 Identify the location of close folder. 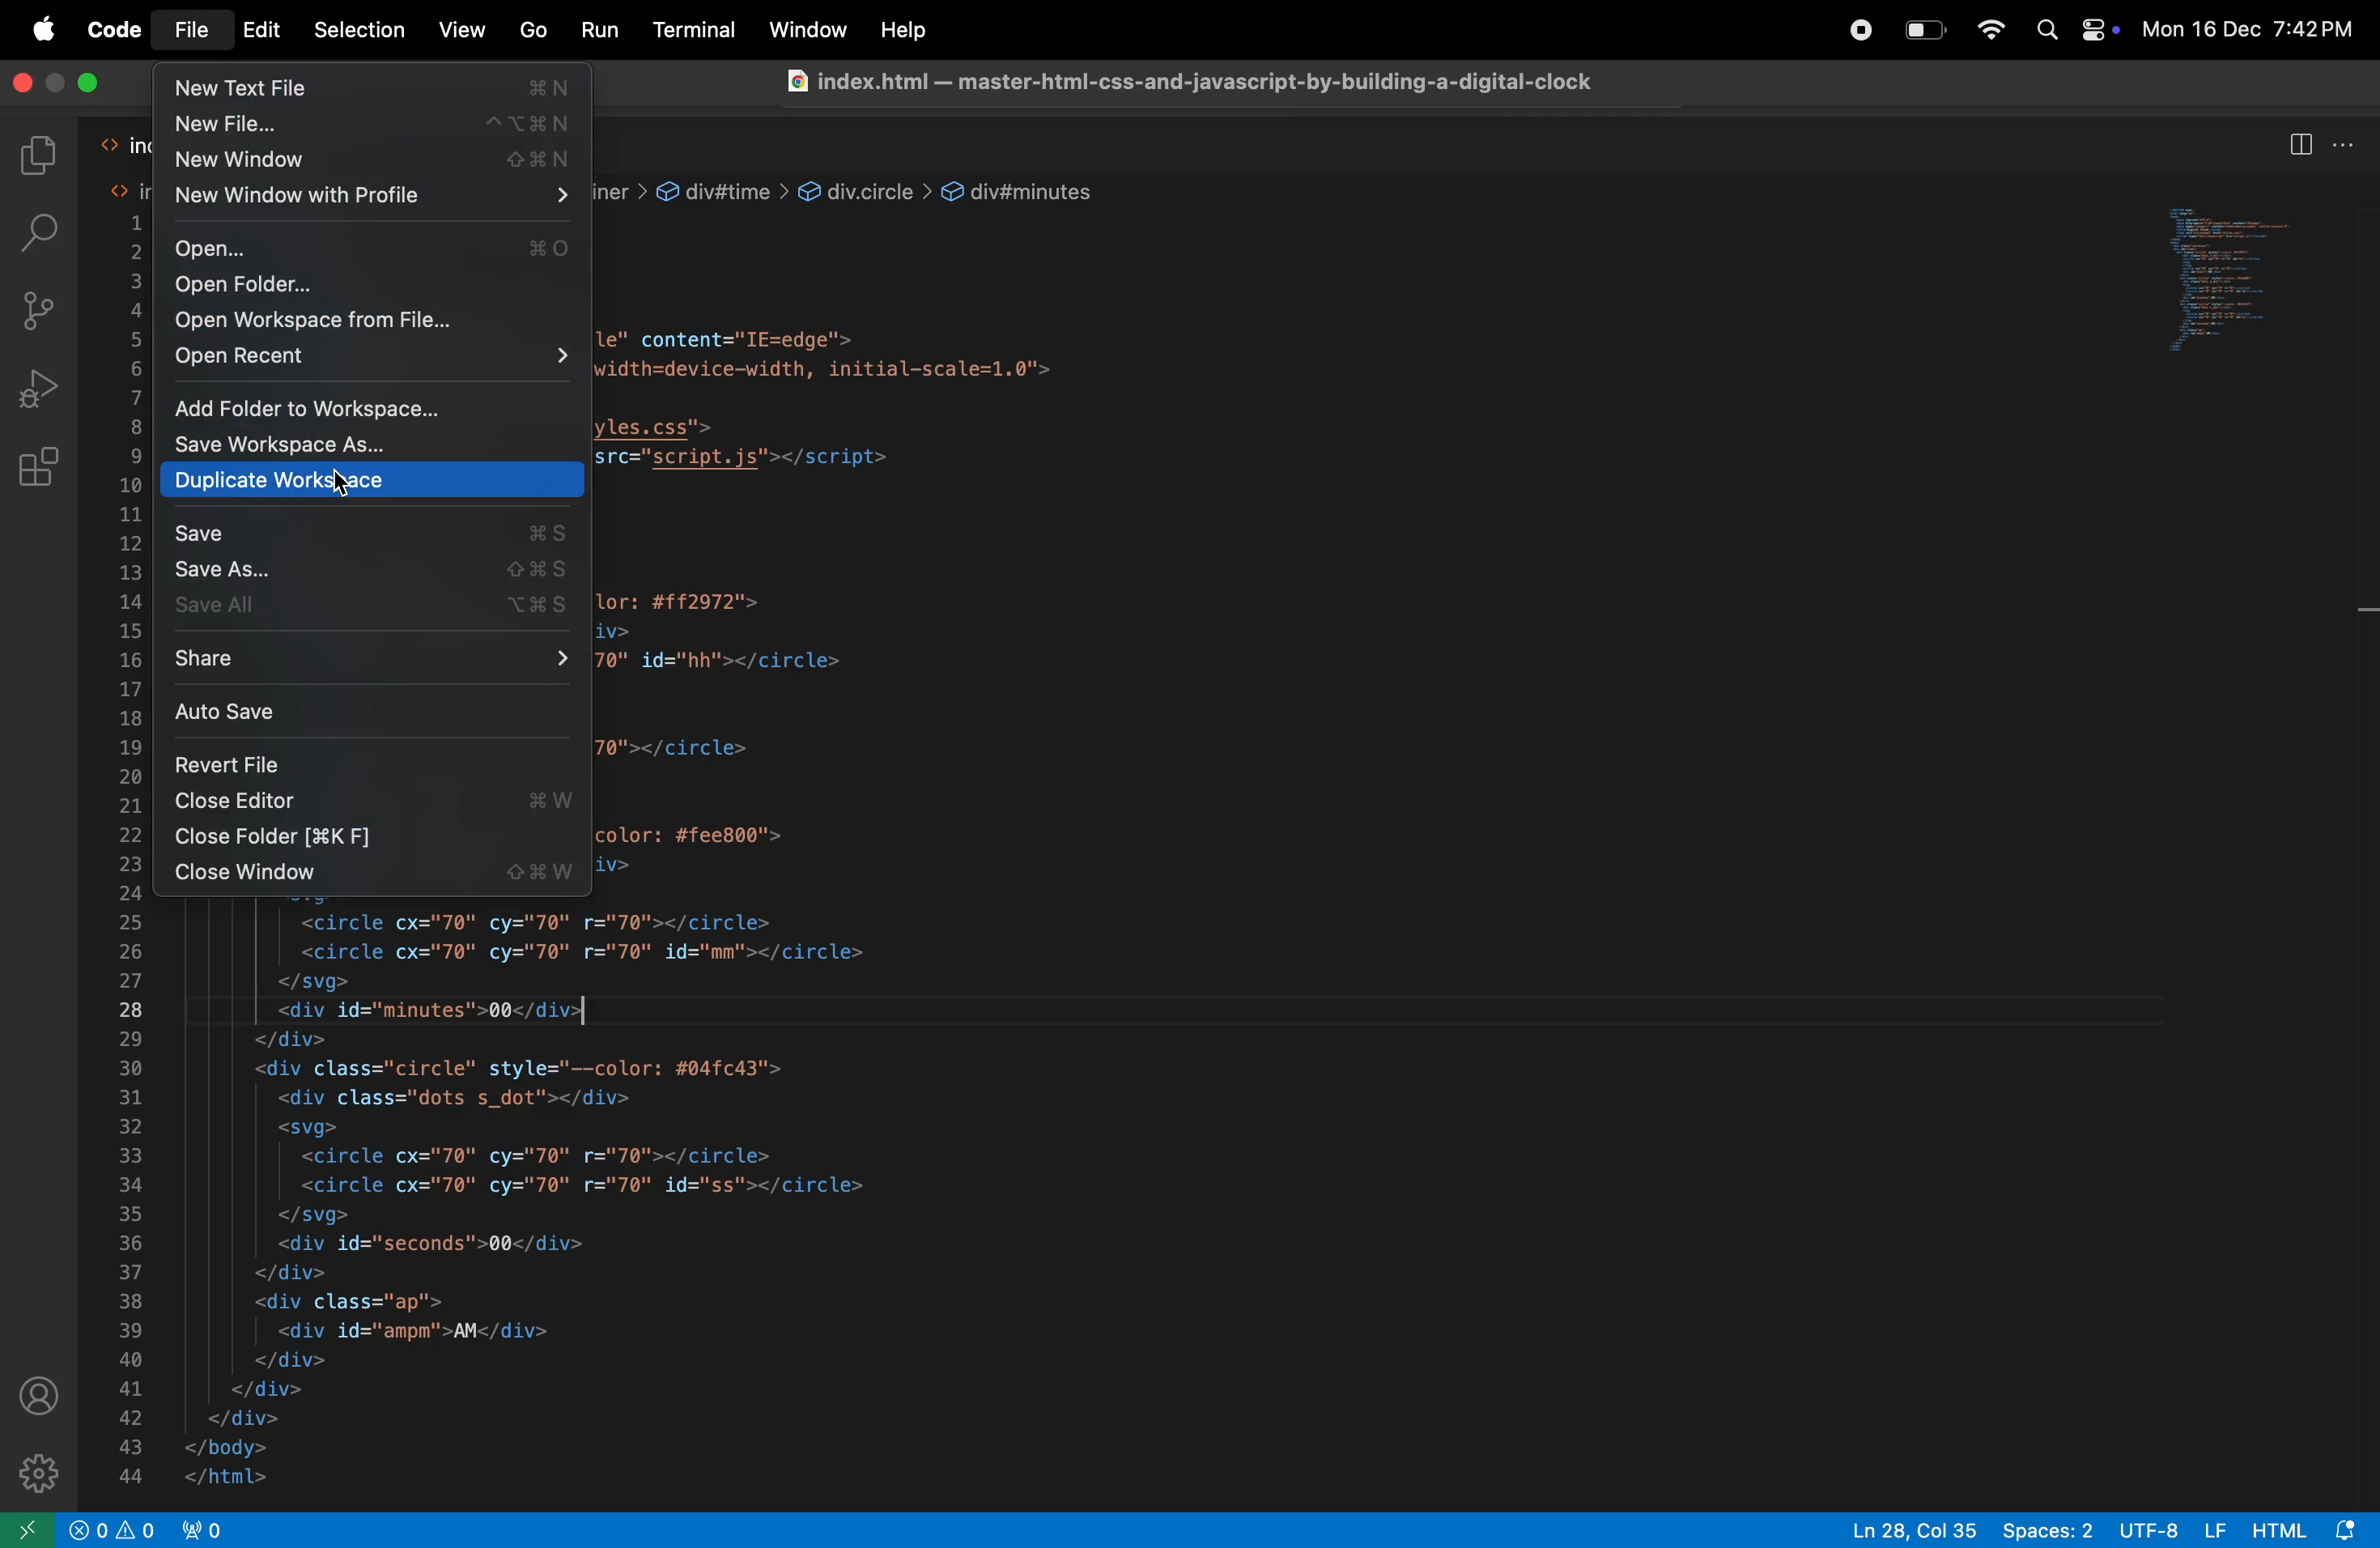
(377, 837).